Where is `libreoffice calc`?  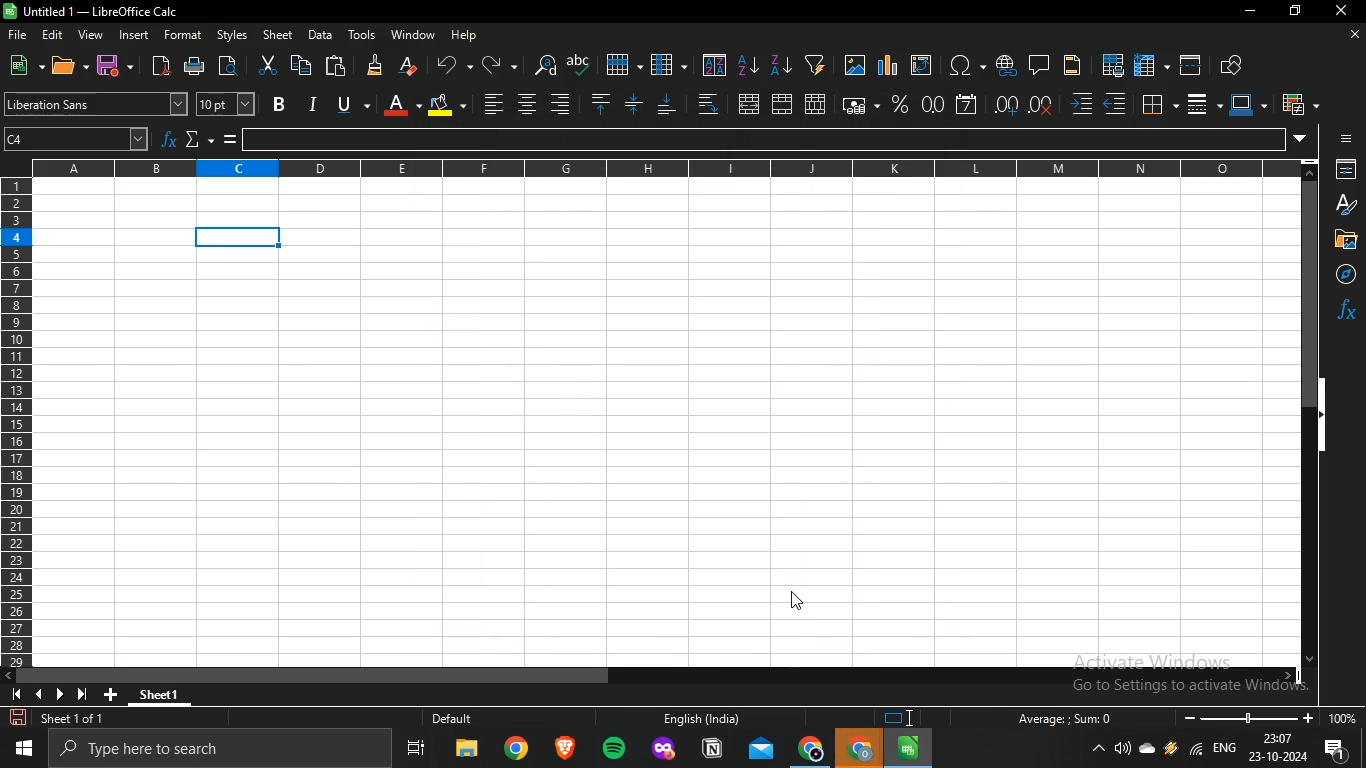
libreoffice calc is located at coordinates (909, 748).